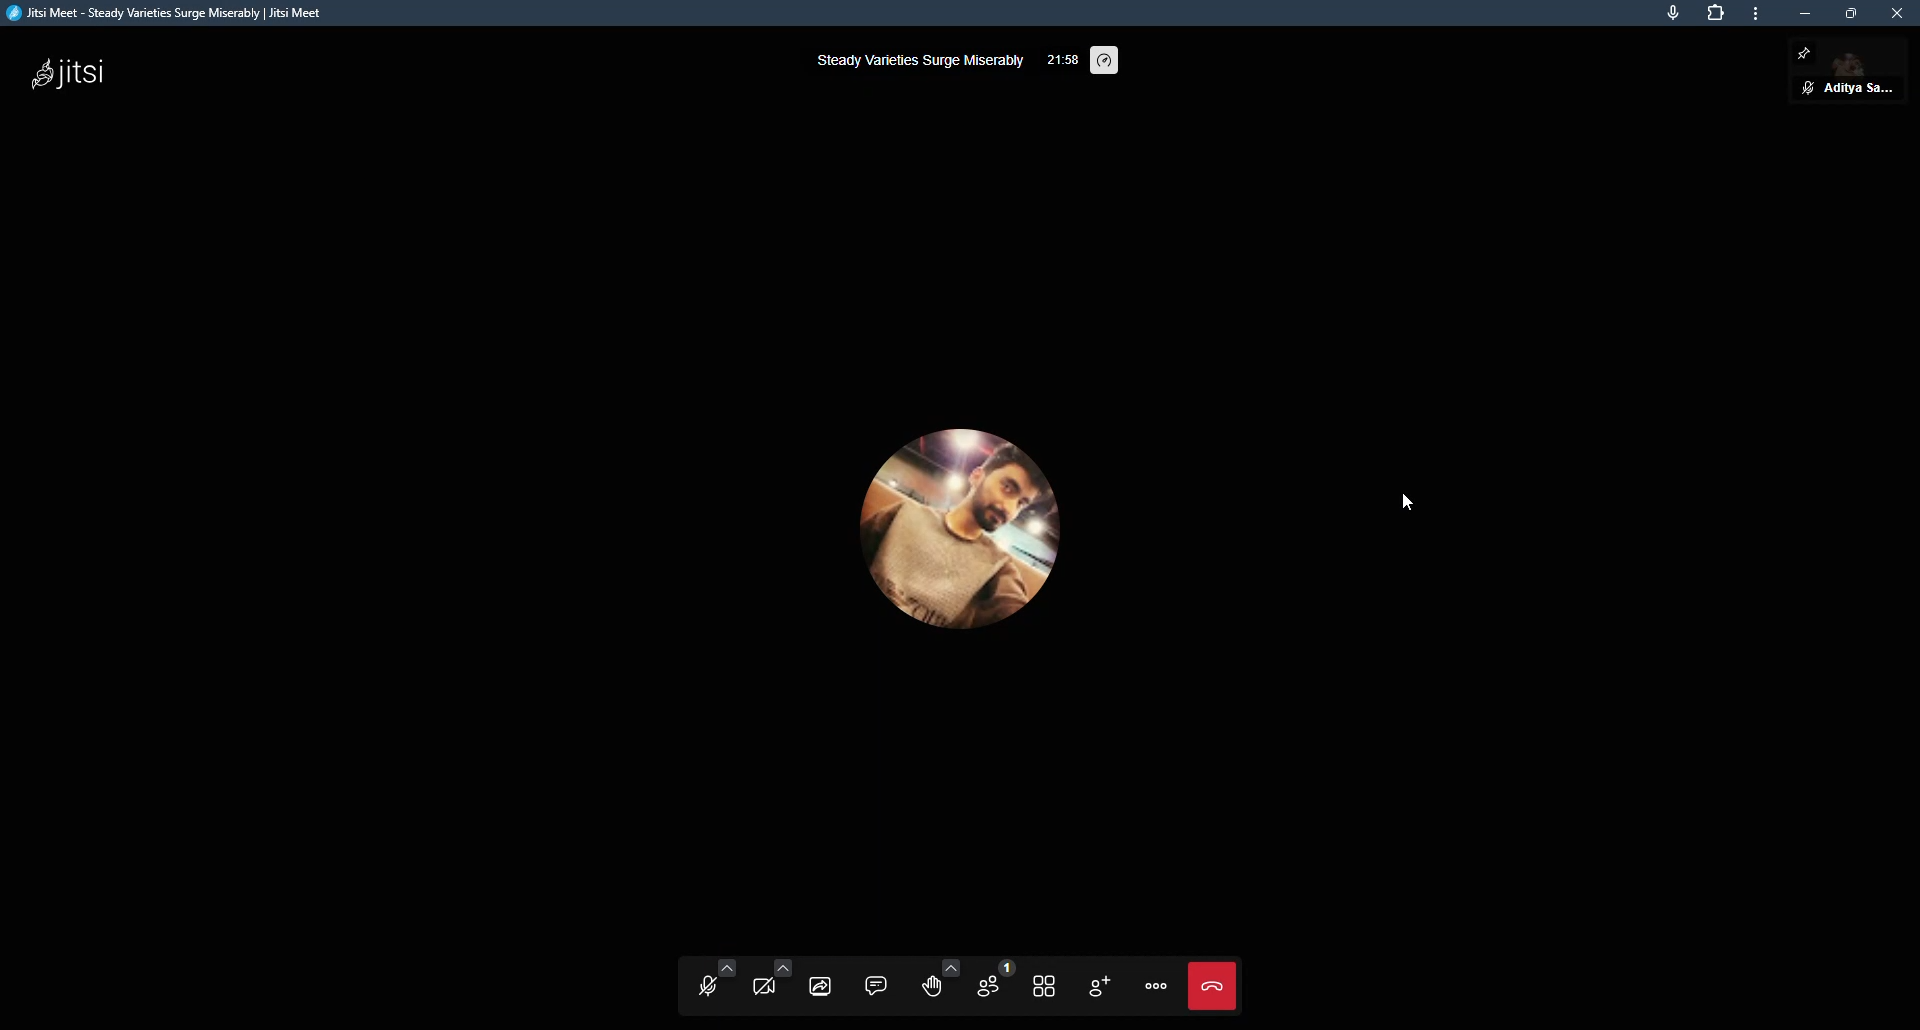 The width and height of the screenshot is (1920, 1030). Describe the element at coordinates (1045, 987) in the screenshot. I see `toggle to tile view` at that location.